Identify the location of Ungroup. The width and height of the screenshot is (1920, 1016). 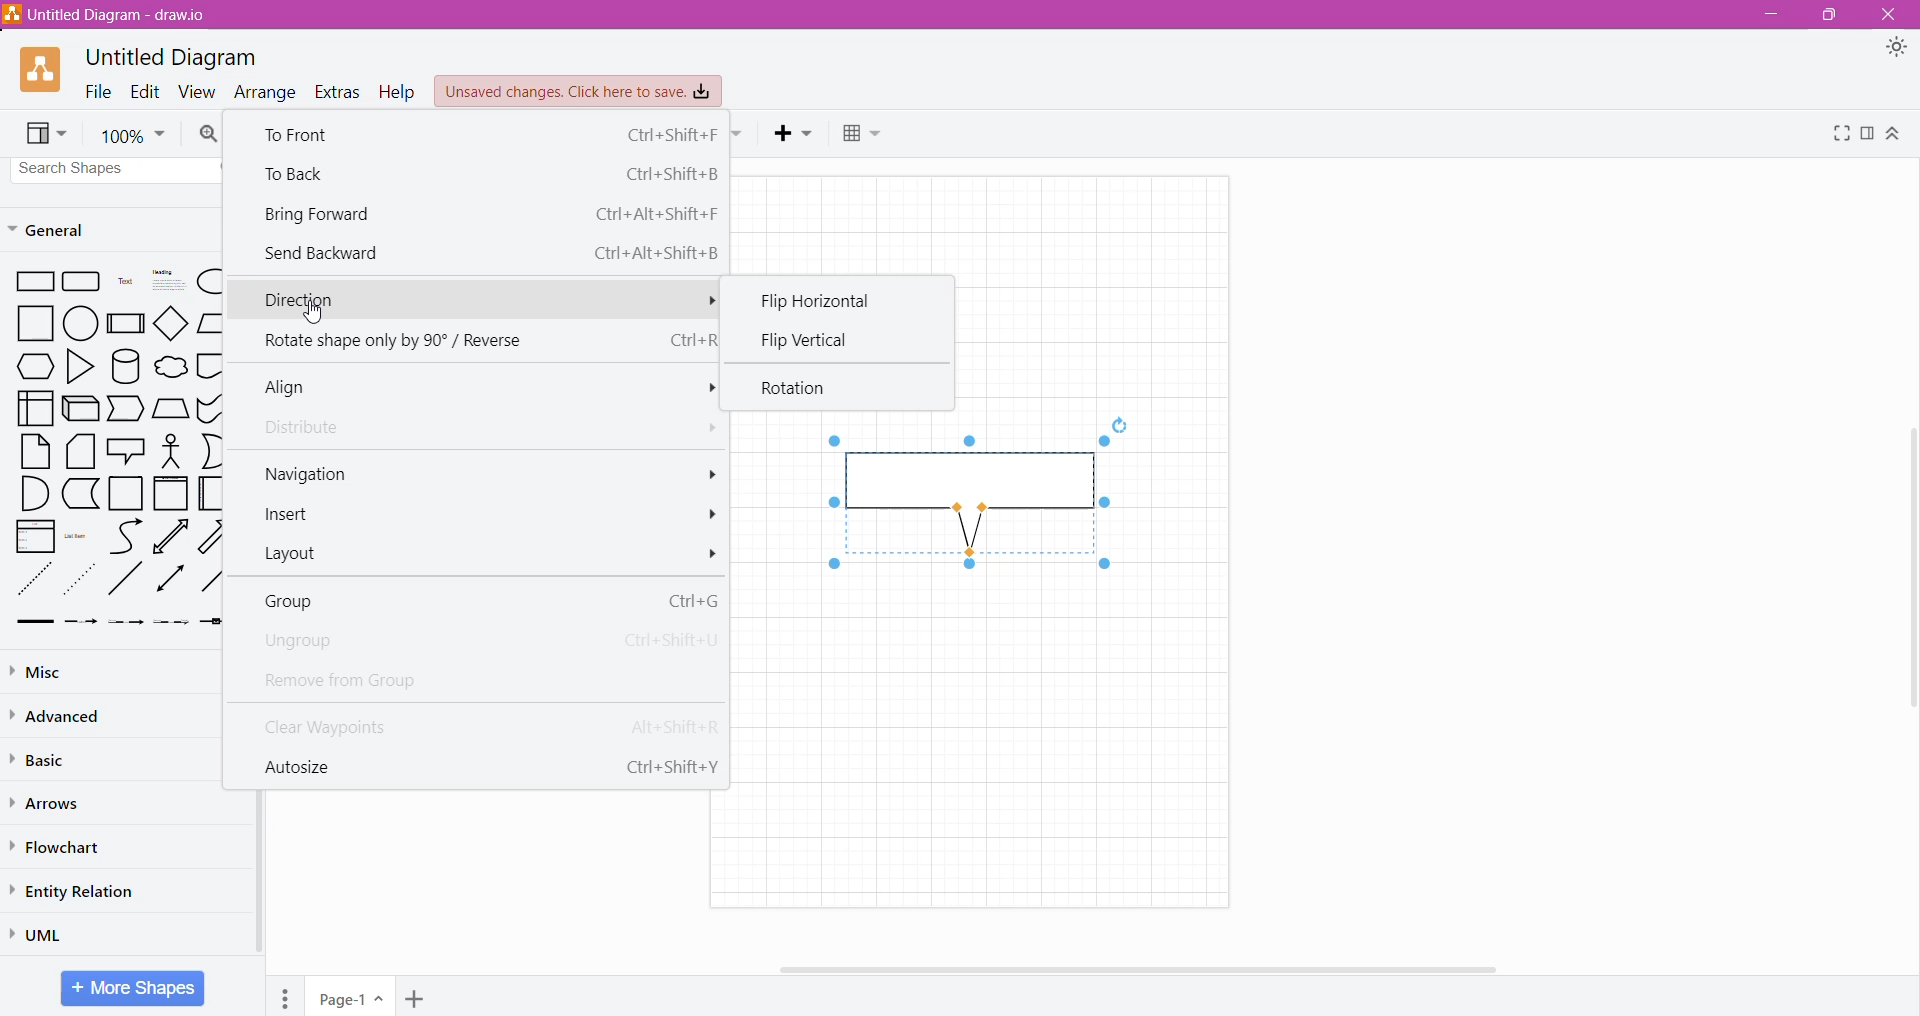
(483, 641).